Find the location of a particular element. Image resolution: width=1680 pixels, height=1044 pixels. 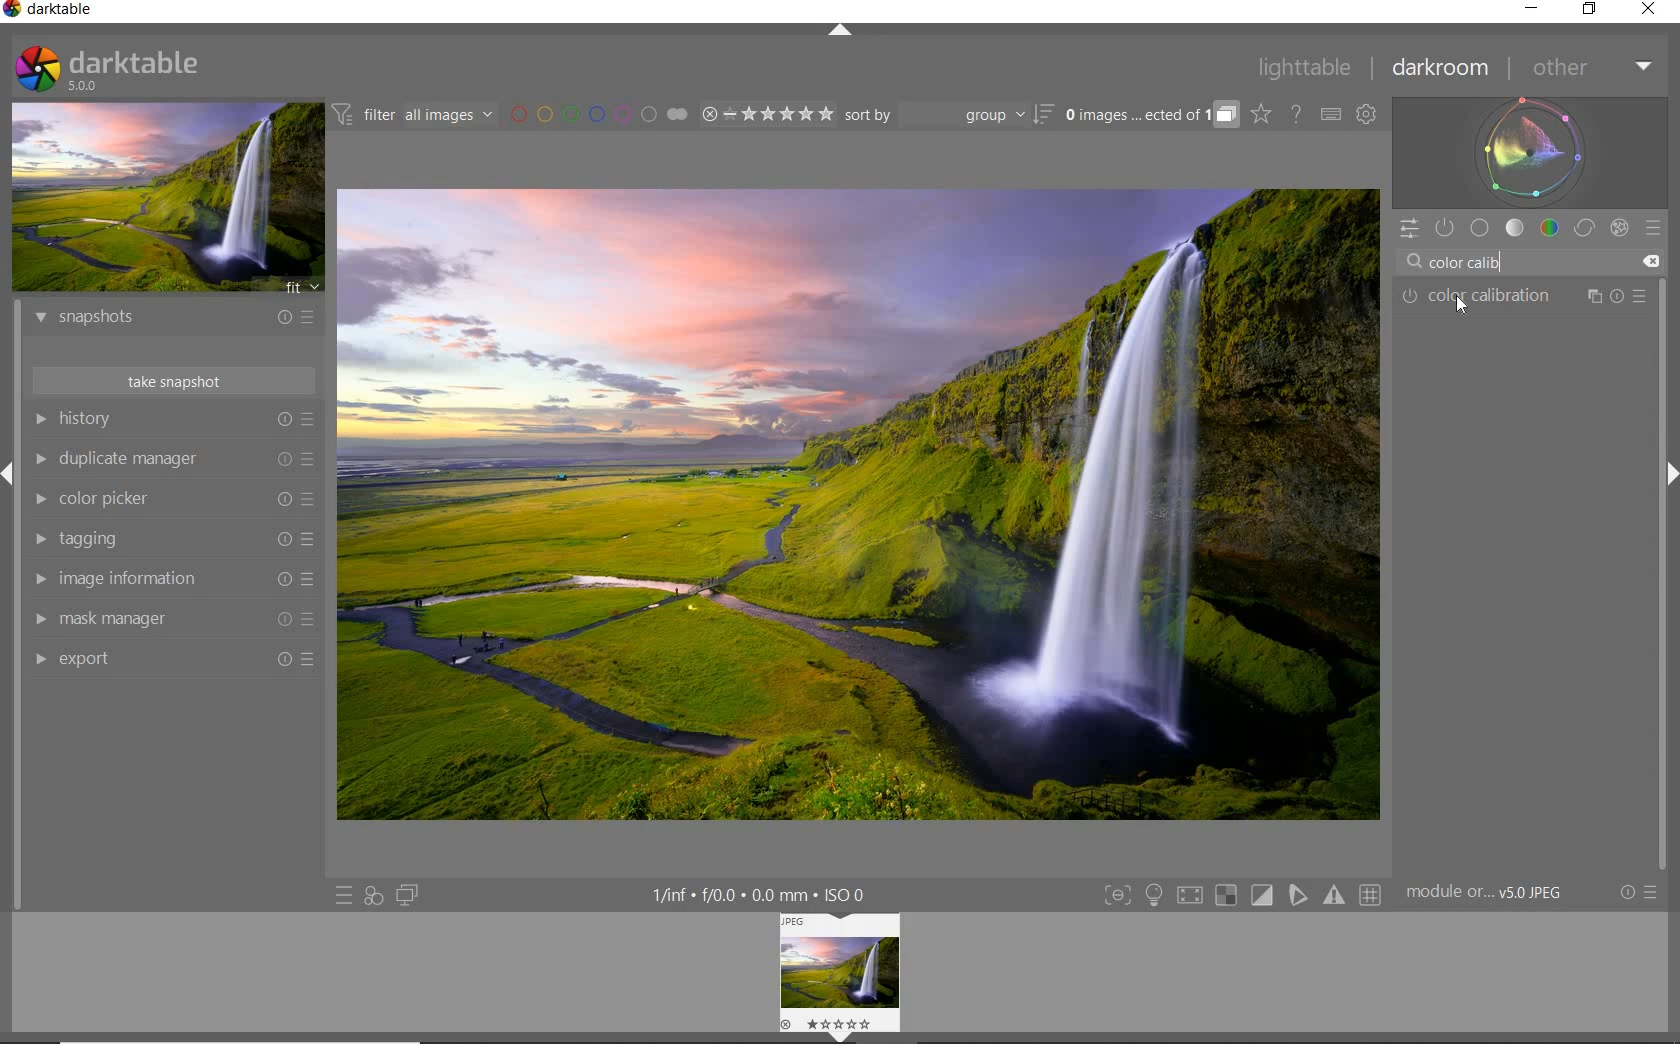

preset is located at coordinates (1655, 231).